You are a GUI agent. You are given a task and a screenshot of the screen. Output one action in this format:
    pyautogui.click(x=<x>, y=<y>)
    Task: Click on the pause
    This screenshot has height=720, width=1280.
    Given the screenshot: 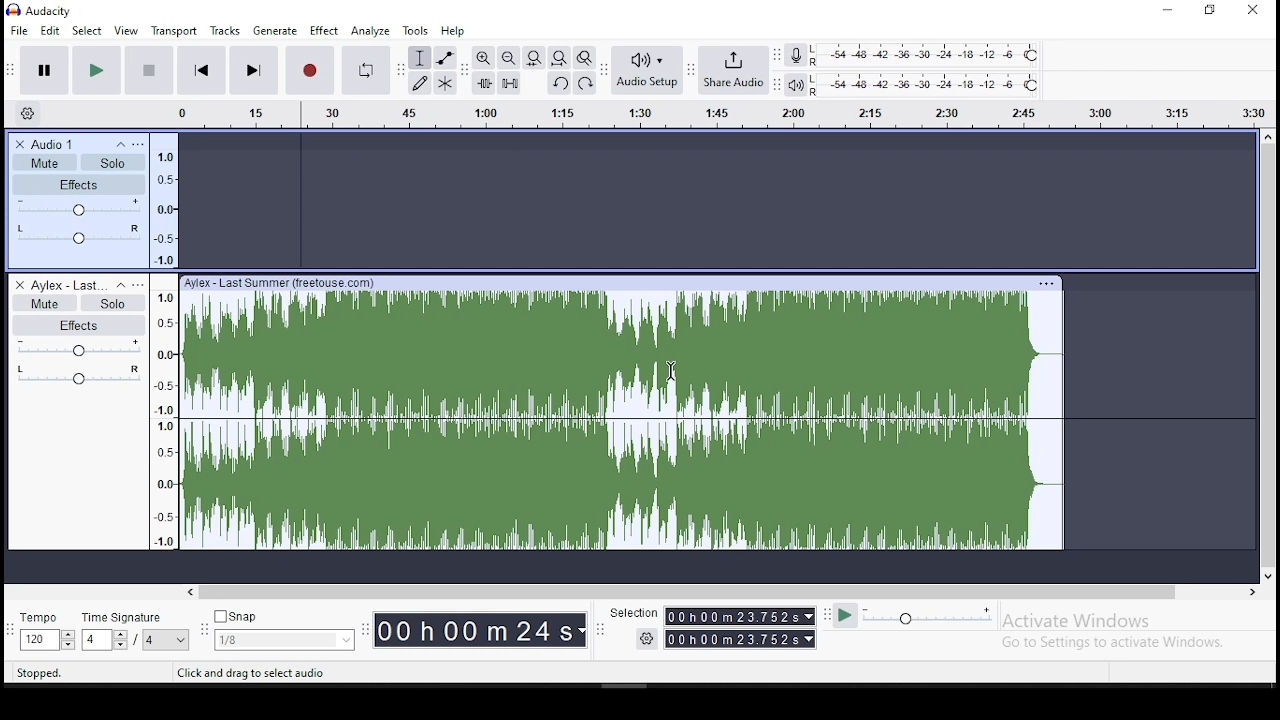 What is the action you would take?
    pyautogui.click(x=44, y=70)
    